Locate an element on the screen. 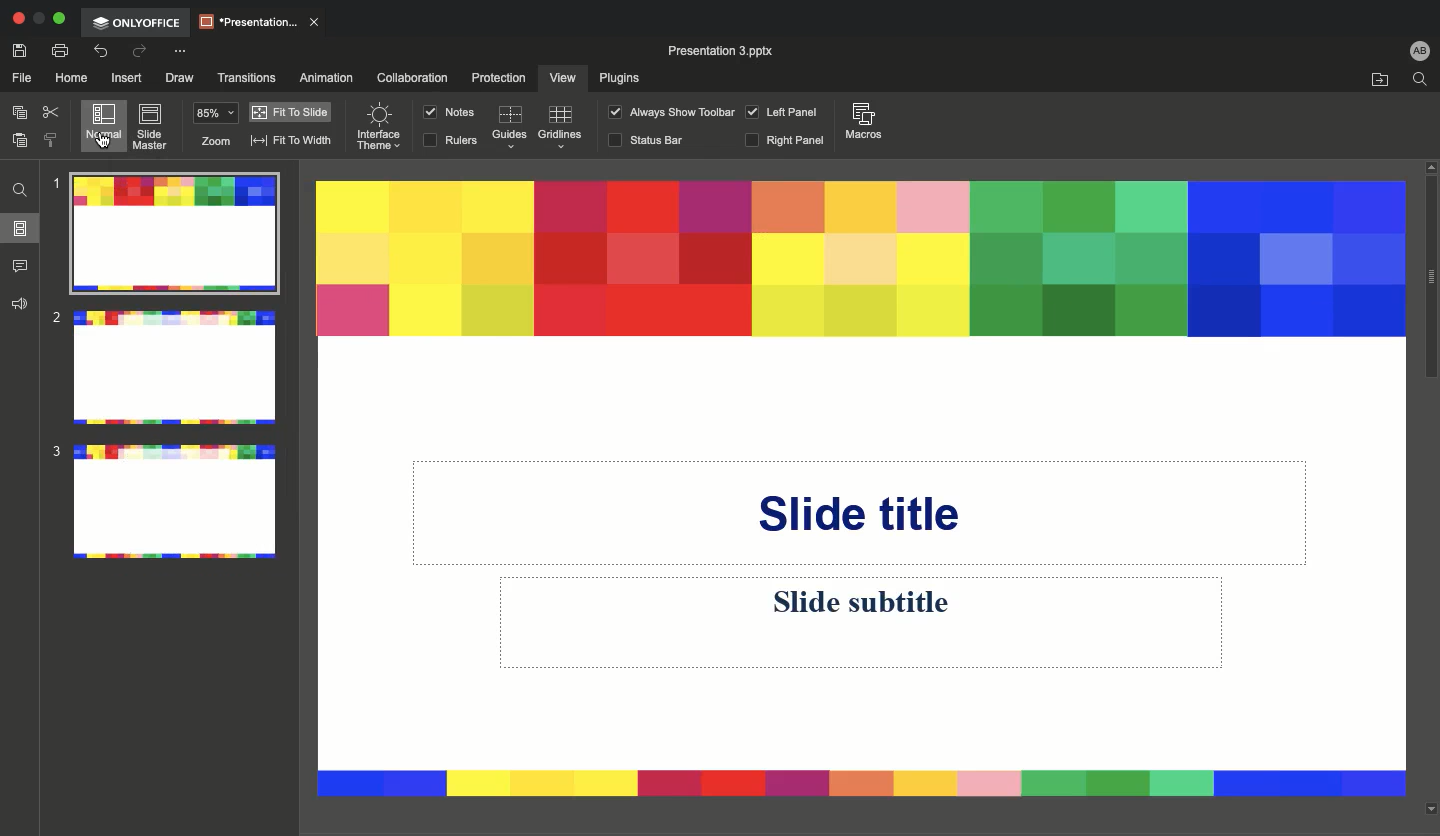 This screenshot has height=836, width=1440. Guides is located at coordinates (507, 128).